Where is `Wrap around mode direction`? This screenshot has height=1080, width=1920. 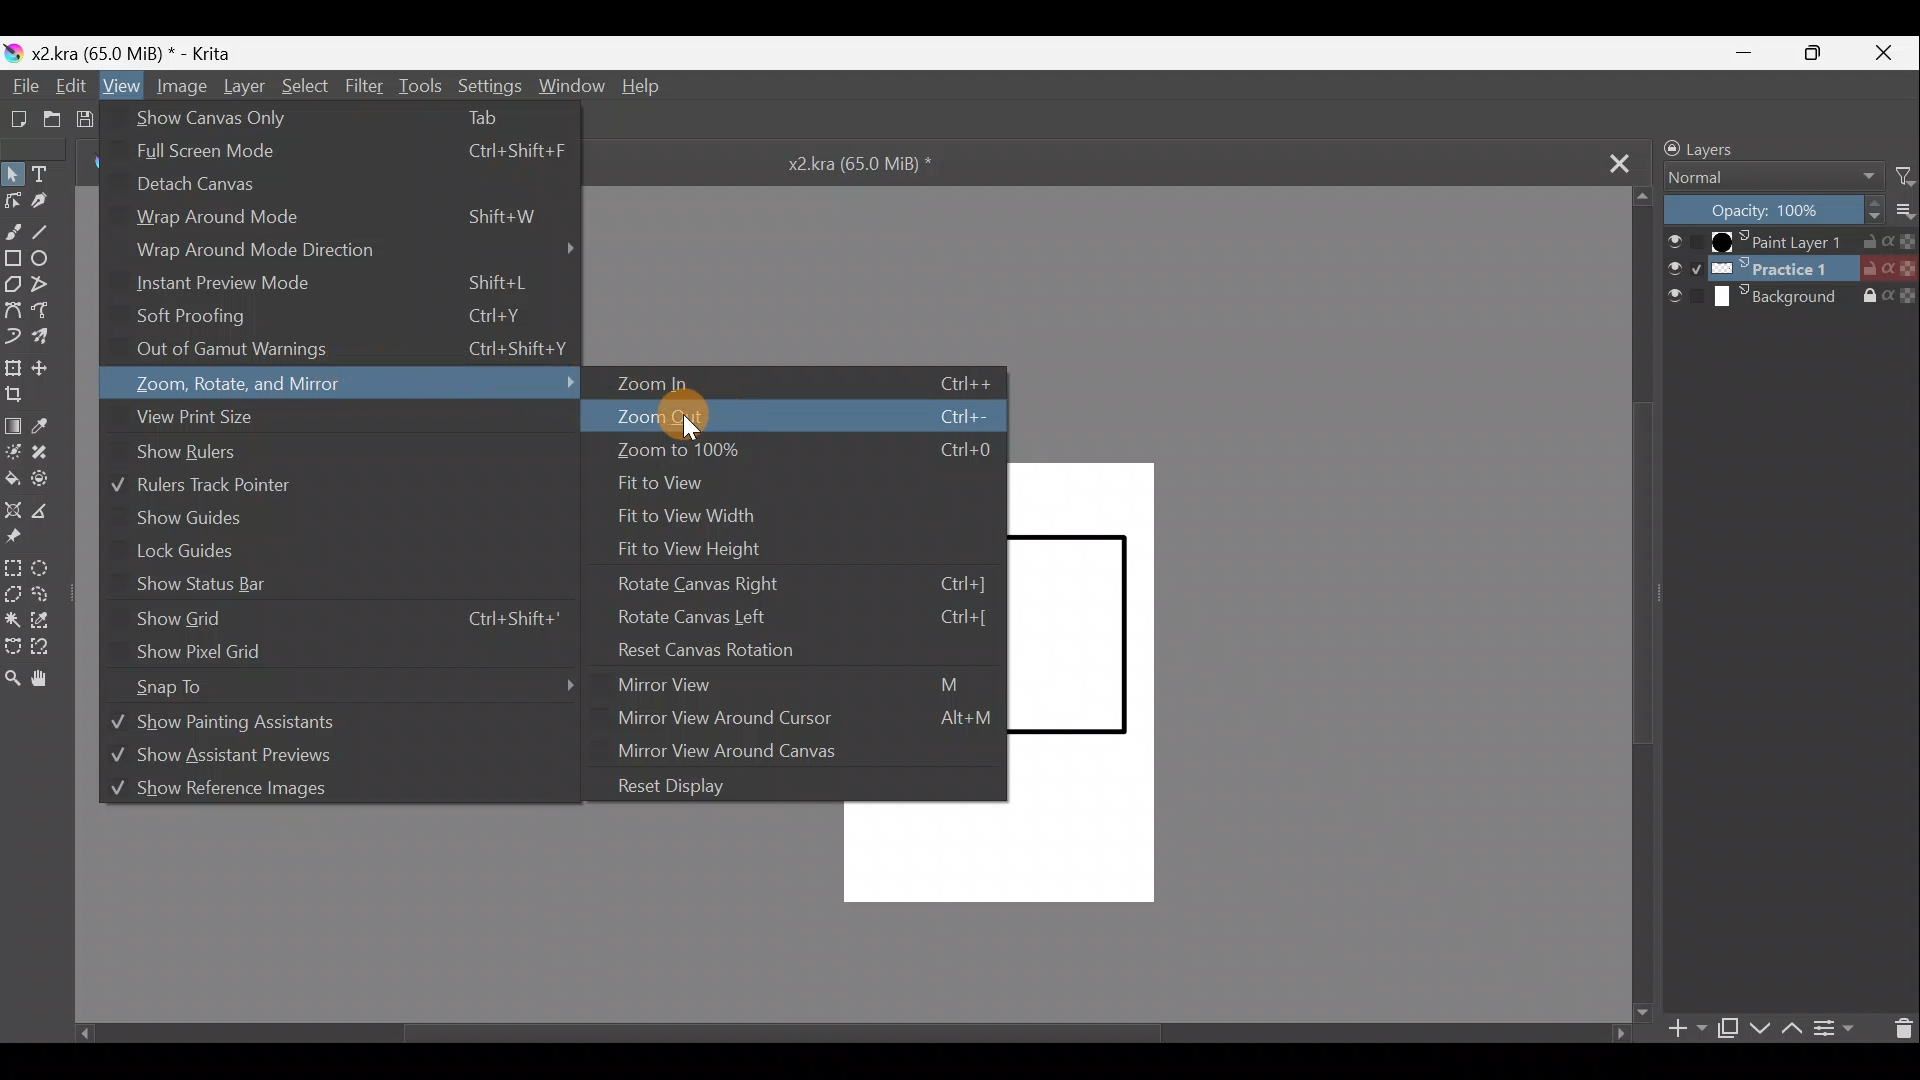
Wrap around mode direction is located at coordinates (356, 252).